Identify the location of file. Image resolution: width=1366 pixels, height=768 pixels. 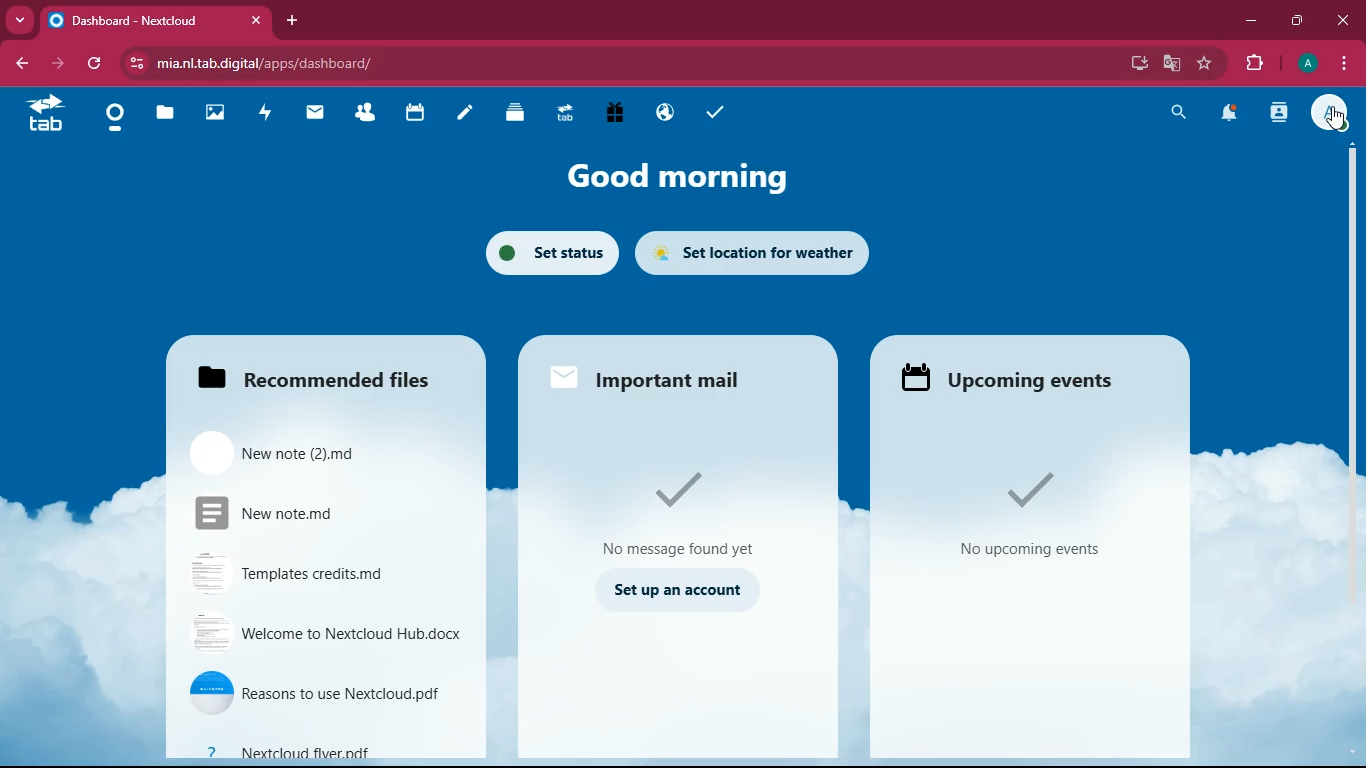
(327, 634).